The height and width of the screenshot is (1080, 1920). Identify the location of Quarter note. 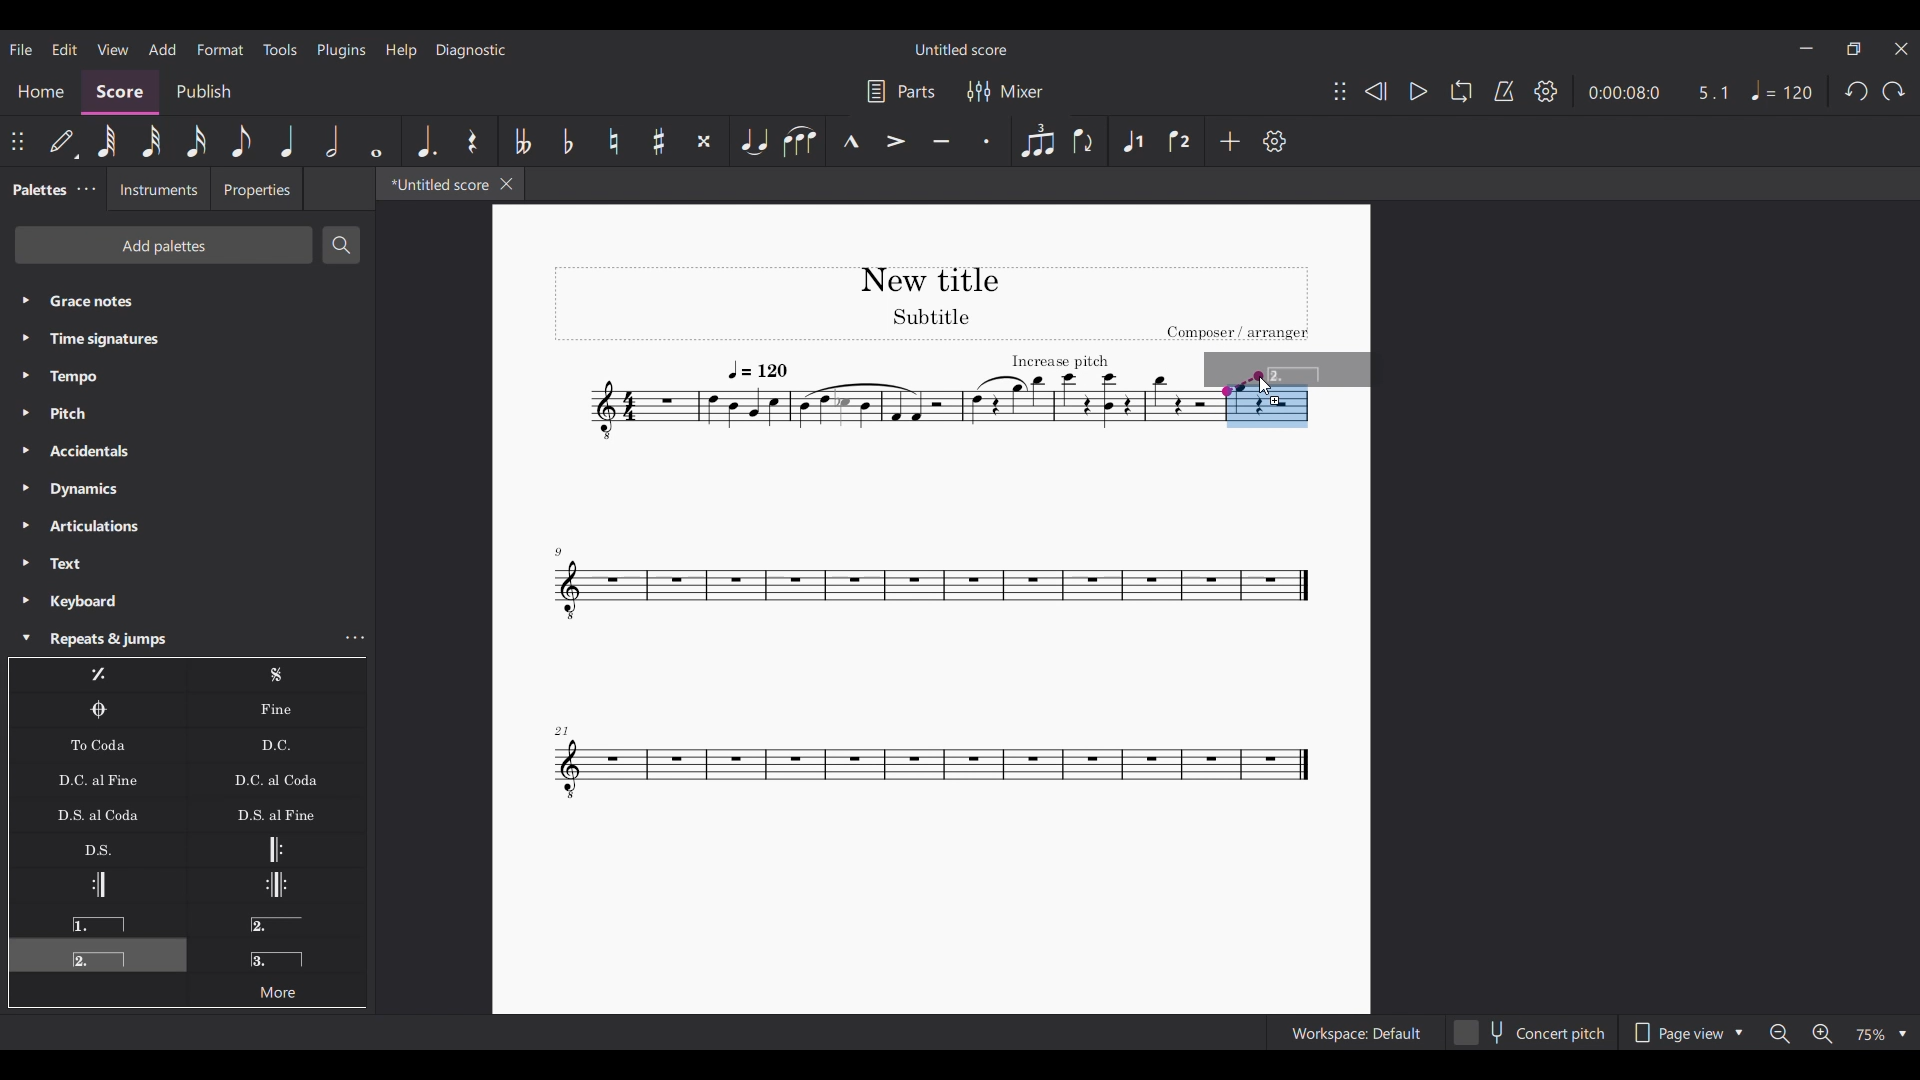
(288, 141).